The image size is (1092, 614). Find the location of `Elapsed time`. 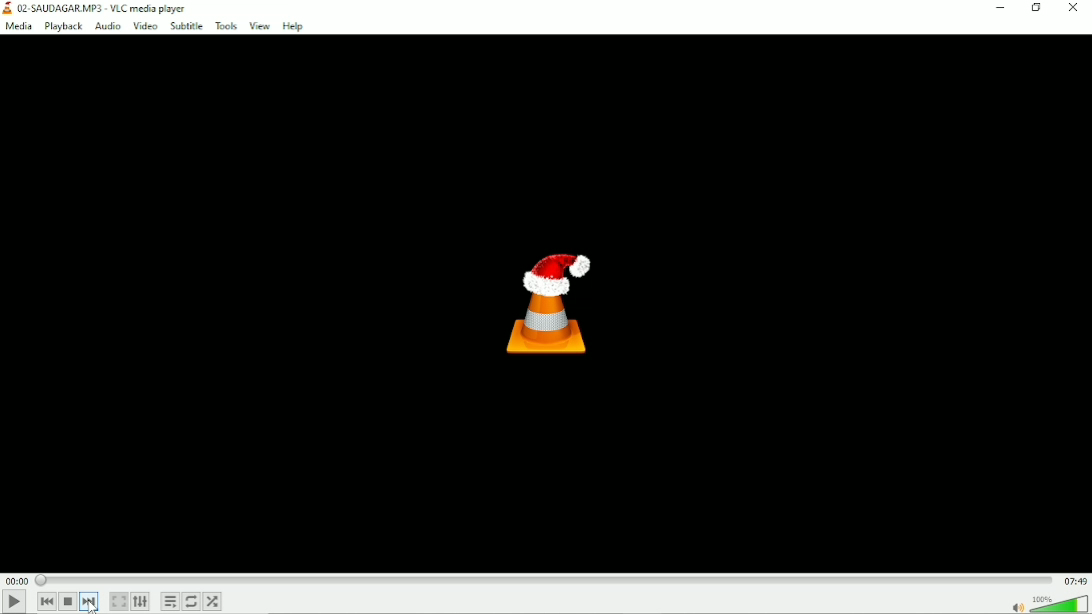

Elapsed time is located at coordinates (15, 579).